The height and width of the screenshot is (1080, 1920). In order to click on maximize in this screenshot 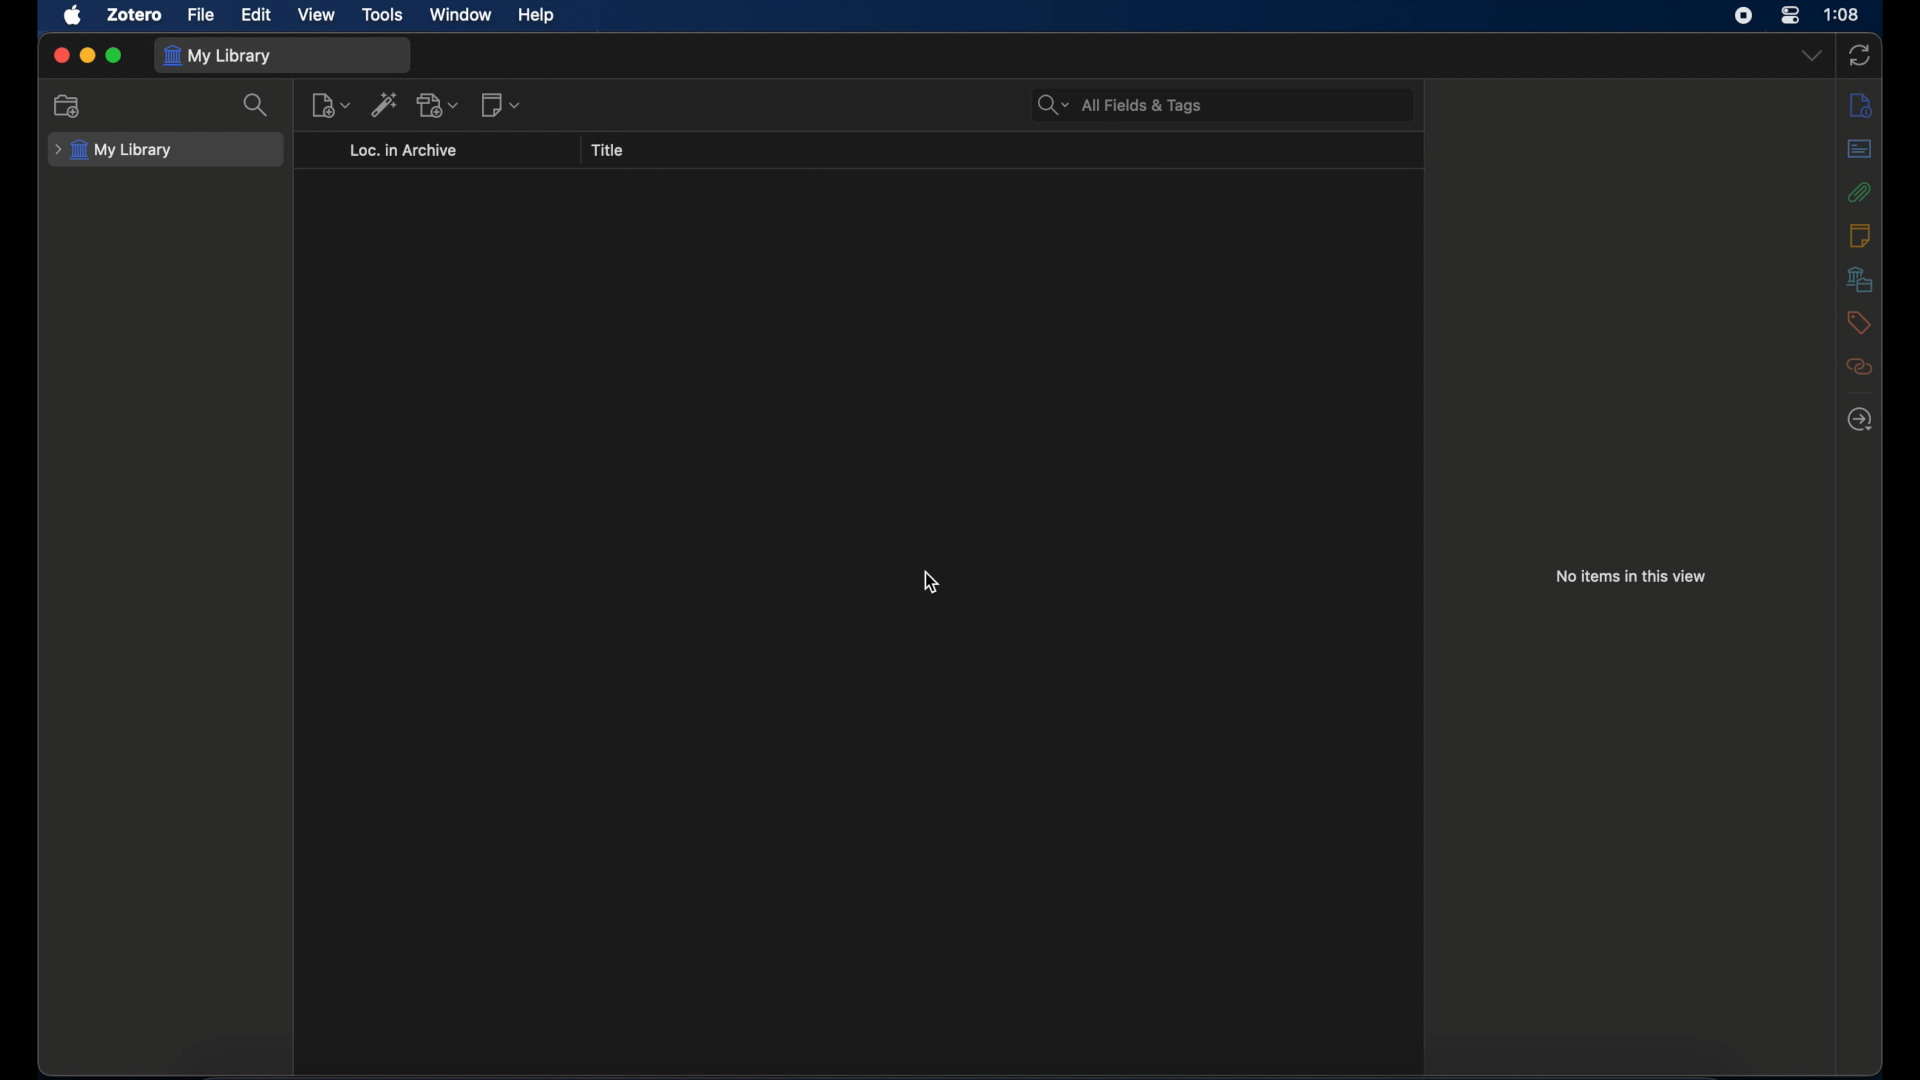, I will do `click(114, 55)`.